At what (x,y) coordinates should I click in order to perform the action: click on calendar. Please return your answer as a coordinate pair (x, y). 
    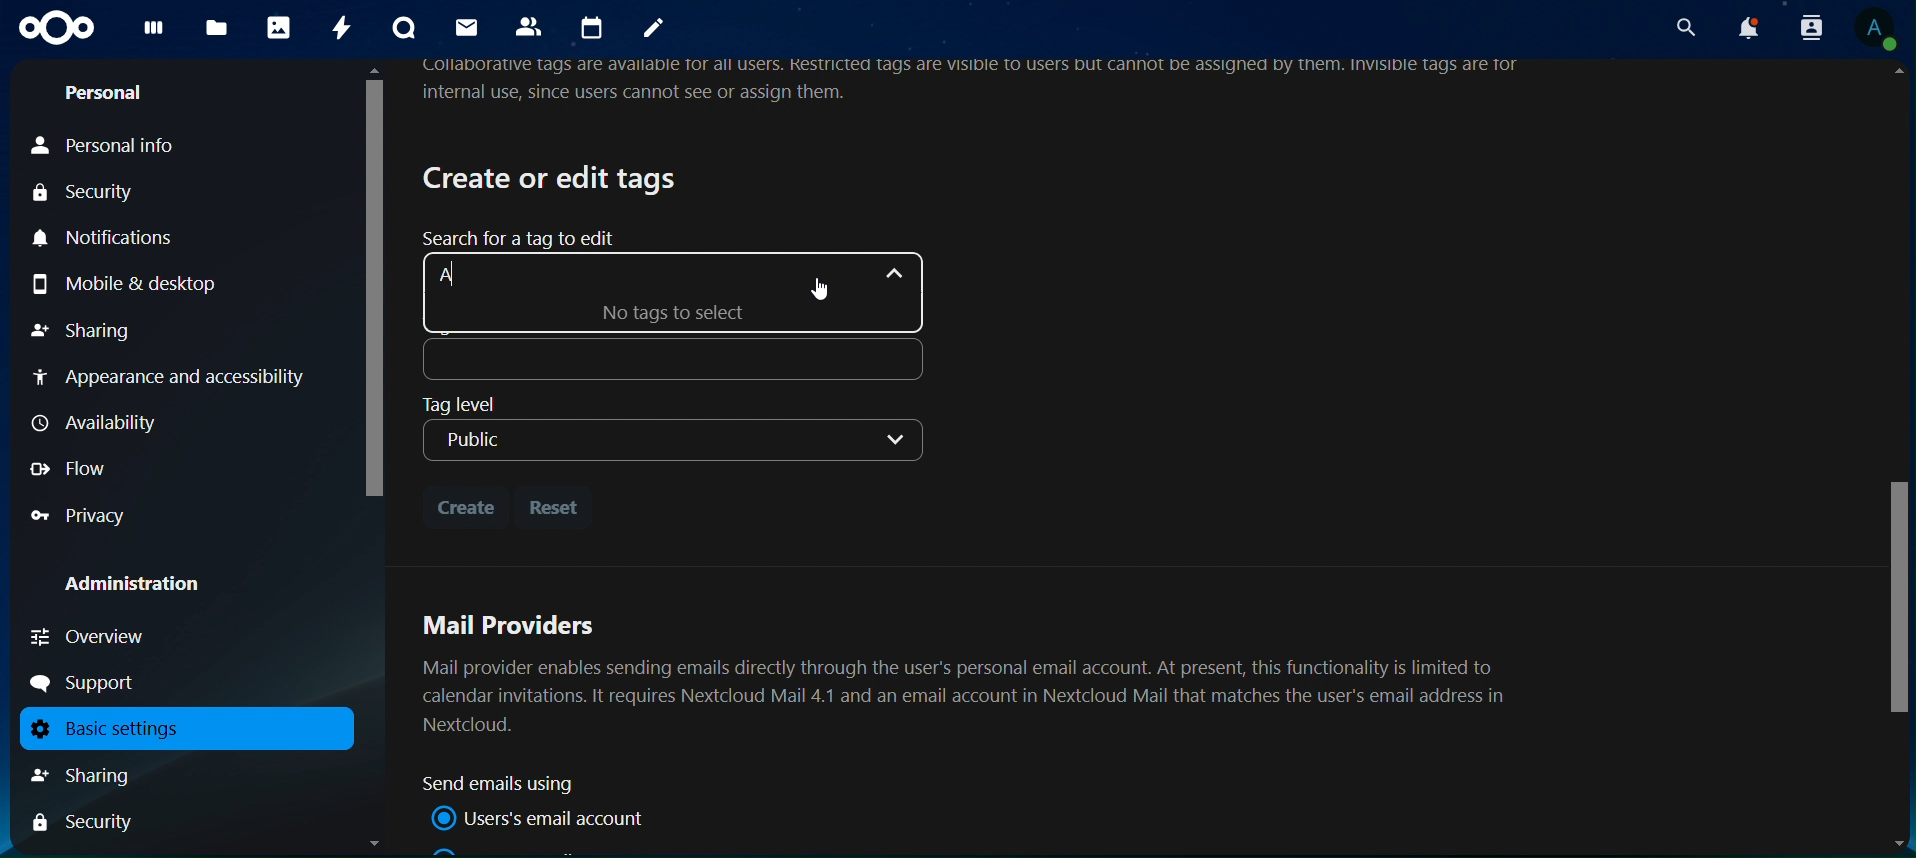
    Looking at the image, I should click on (595, 28).